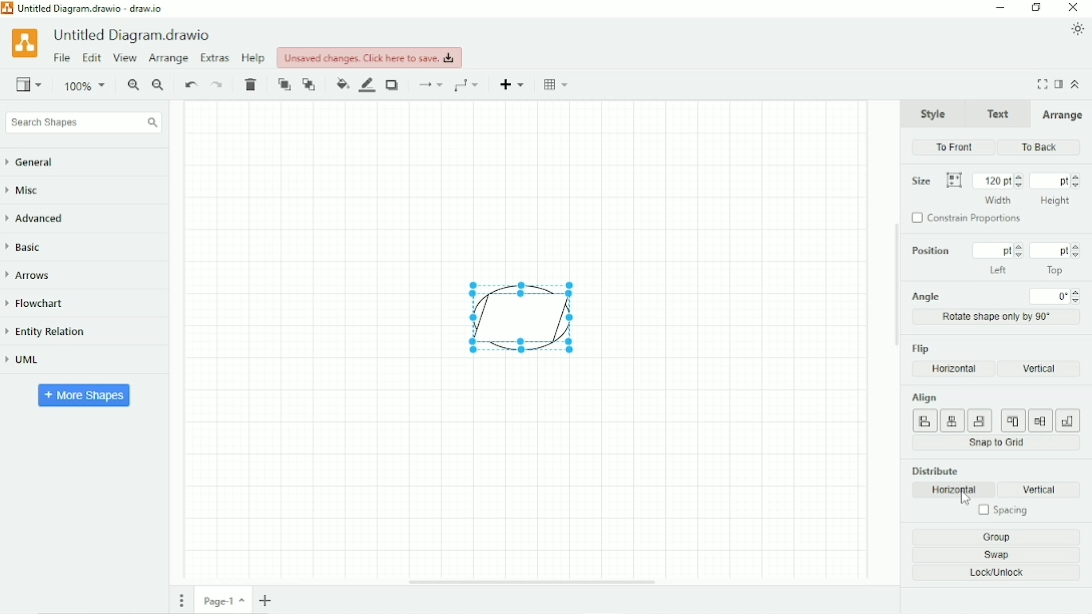 Image resolution: width=1092 pixels, height=614 pixels. Describe the element at coordinates (1042, 84) in the screenshot. I see `Fullscreen` at that location.